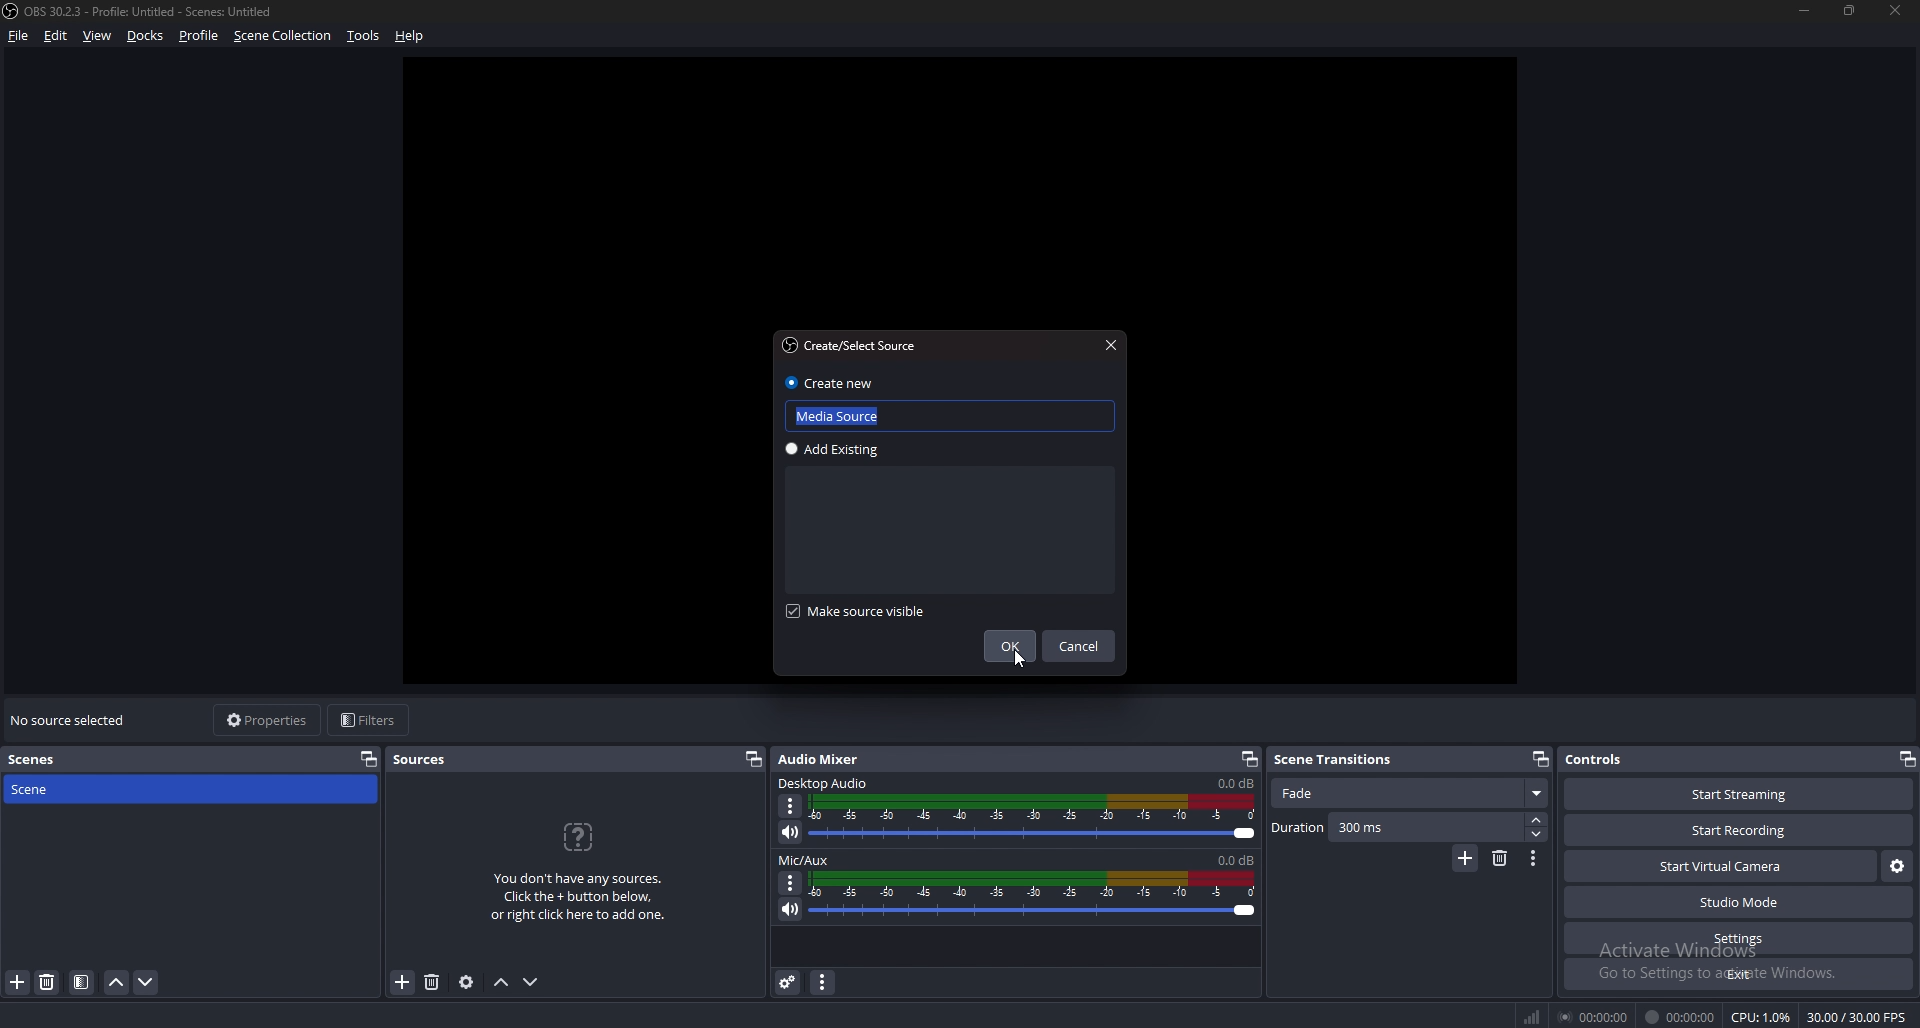 This screenshot has width=1920, height=1028. I want to click on Edit, so click(58, 36).